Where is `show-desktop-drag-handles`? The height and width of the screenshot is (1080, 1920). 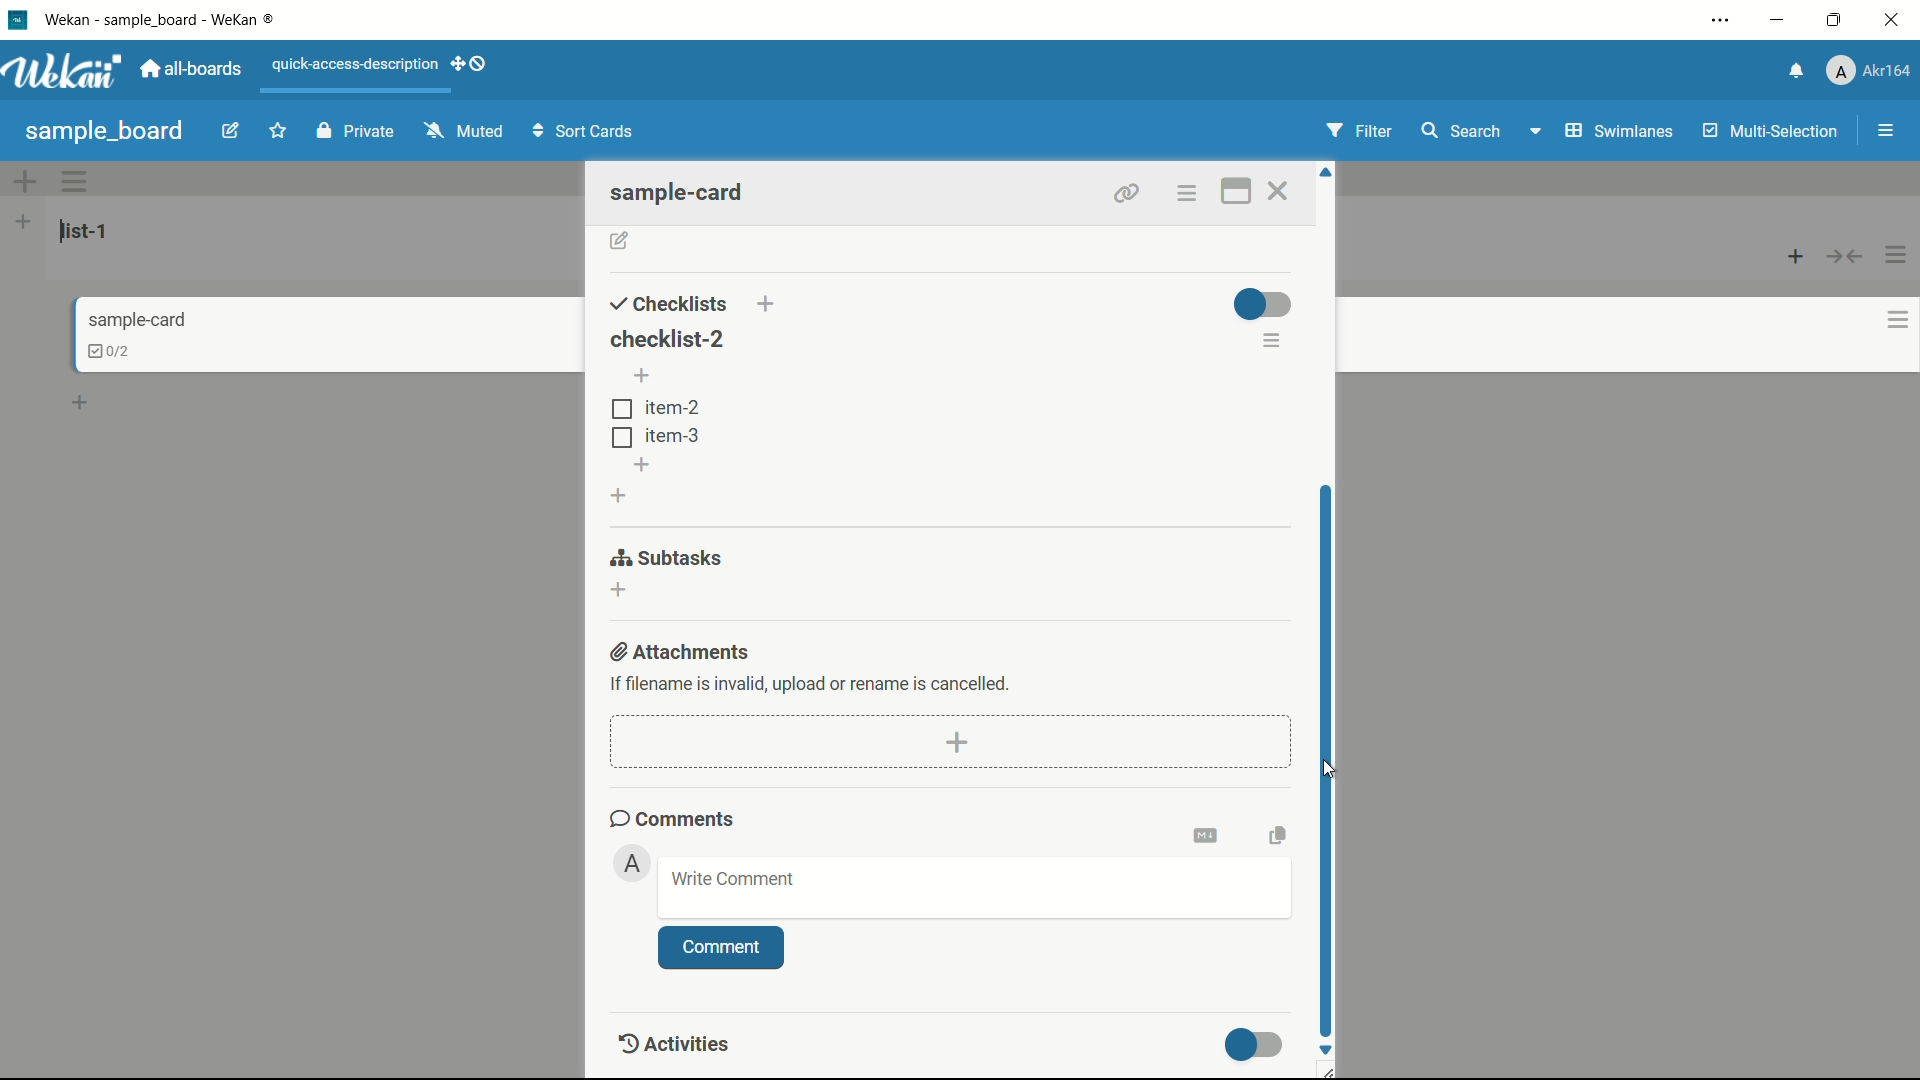
show-desktop-drag-handles is located at coordinates (471, 66).